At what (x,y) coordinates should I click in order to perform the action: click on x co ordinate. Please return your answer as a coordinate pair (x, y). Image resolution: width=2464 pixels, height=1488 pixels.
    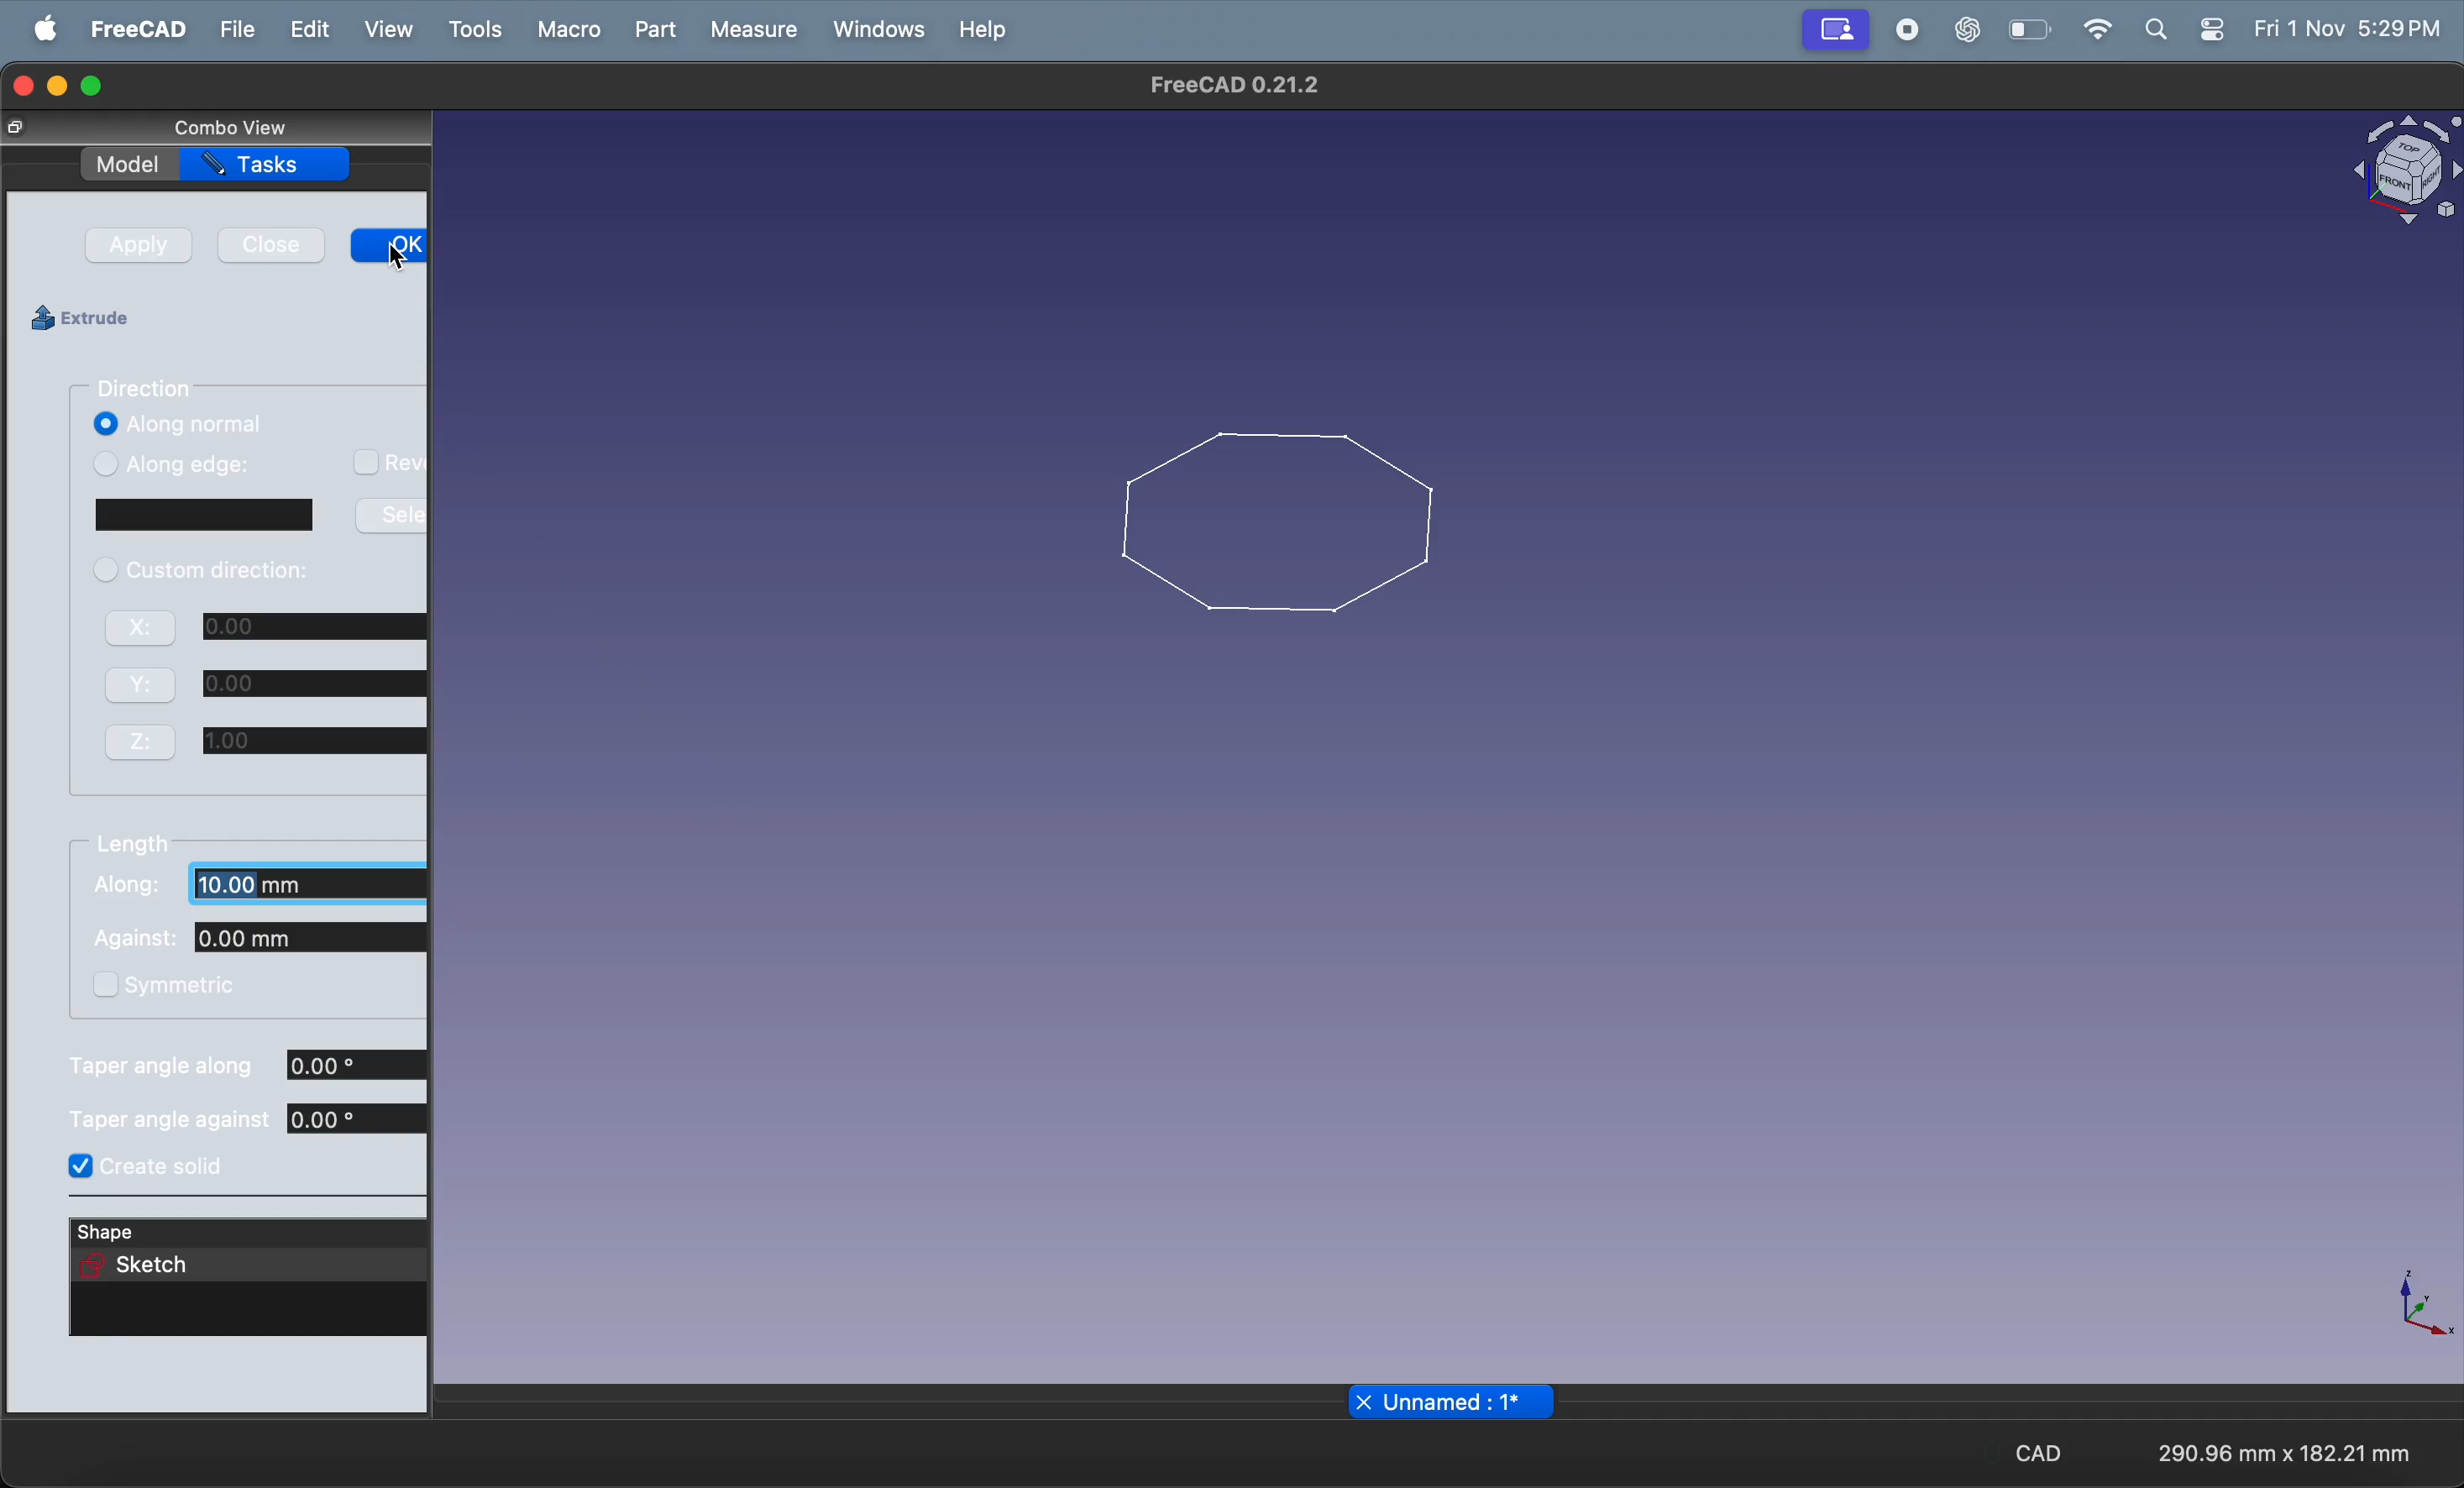
    Looking at the image, I should click on (272, 629).